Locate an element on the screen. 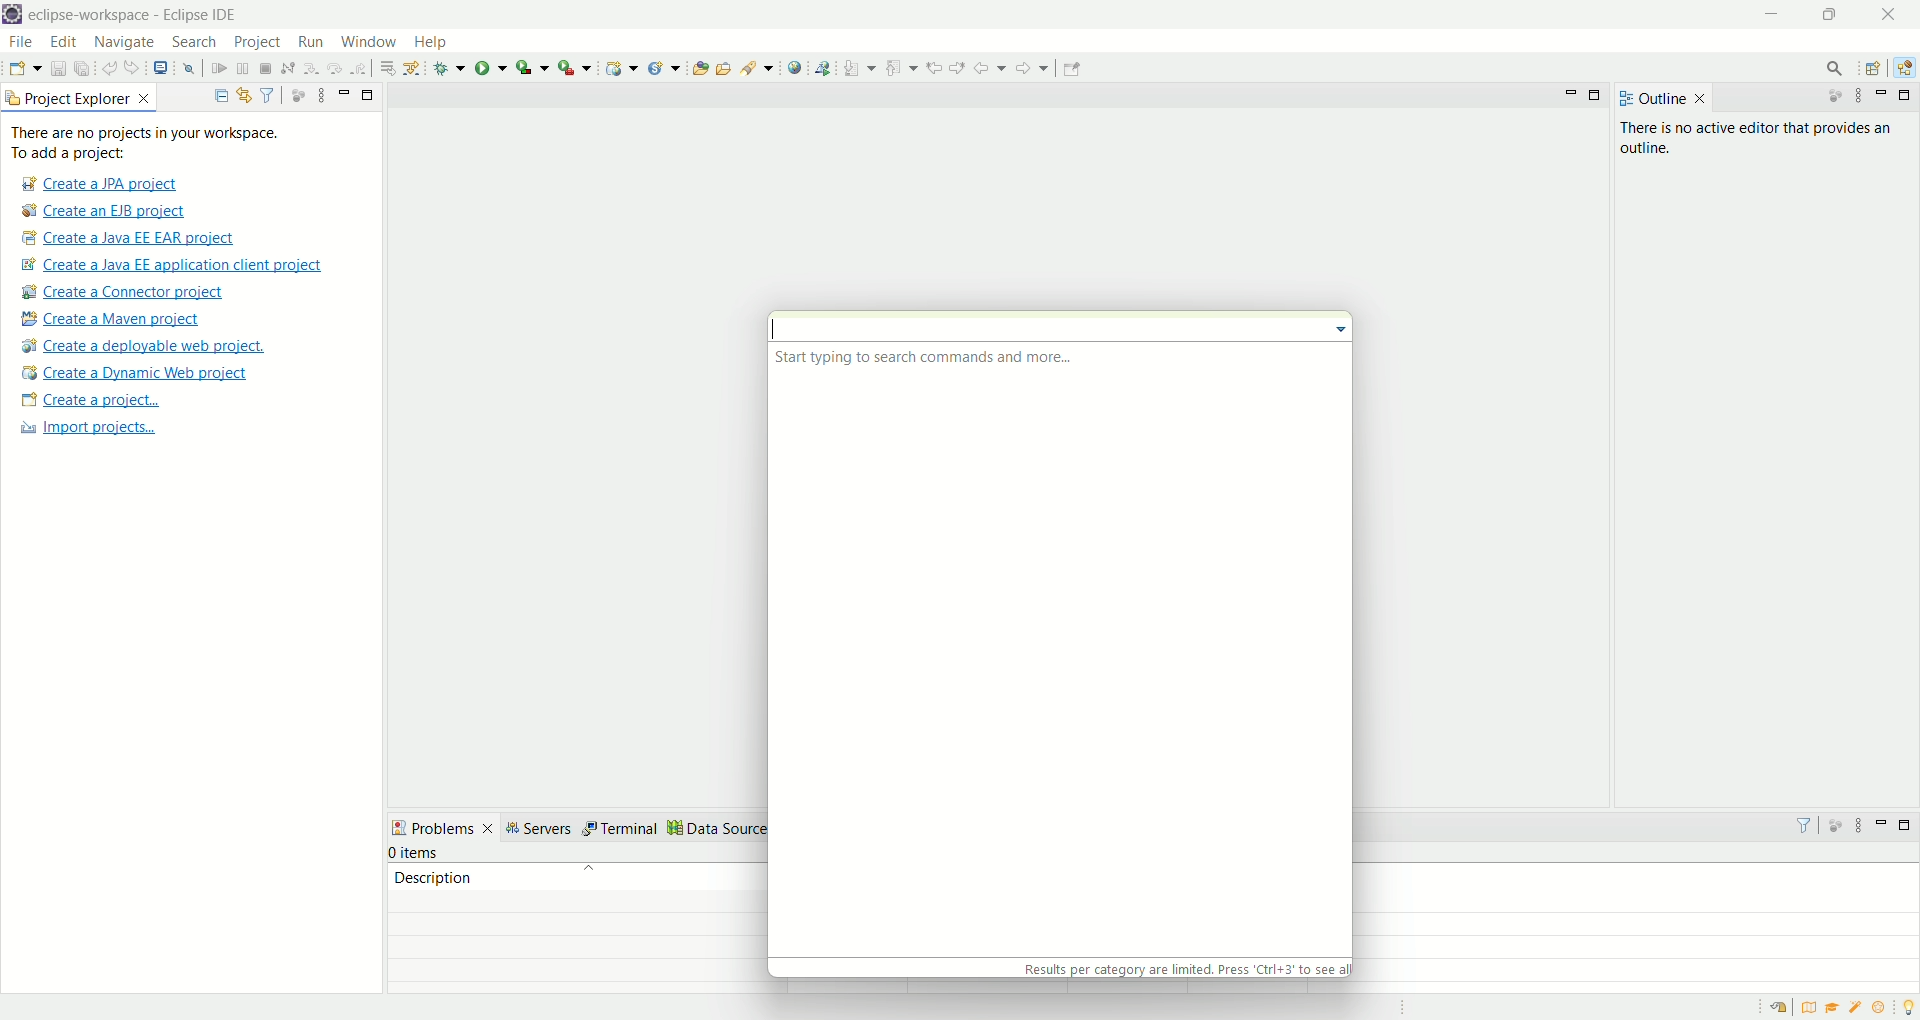 The width and height of the screenshot is (1920, 1020). project is located at coordinates (259, 44).